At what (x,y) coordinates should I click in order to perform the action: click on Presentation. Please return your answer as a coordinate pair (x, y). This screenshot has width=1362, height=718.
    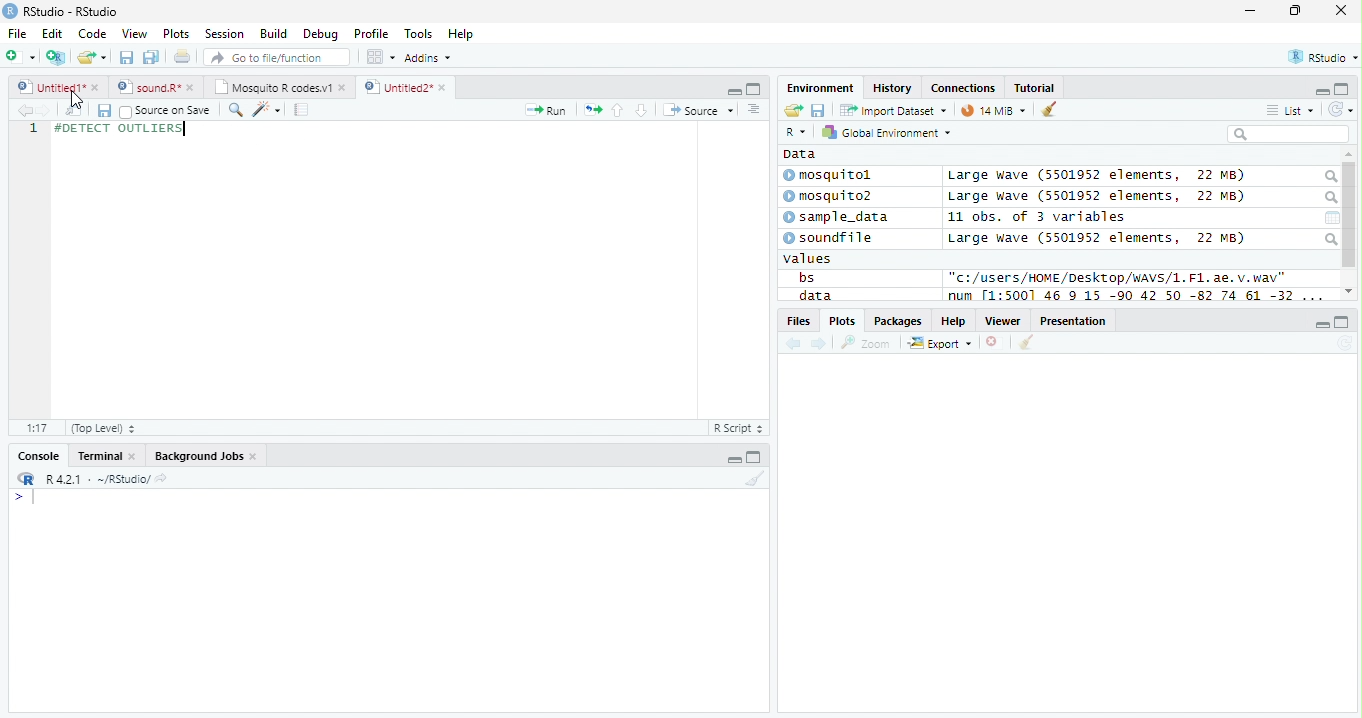
    Looking at the image, I should click on (1073, 320).